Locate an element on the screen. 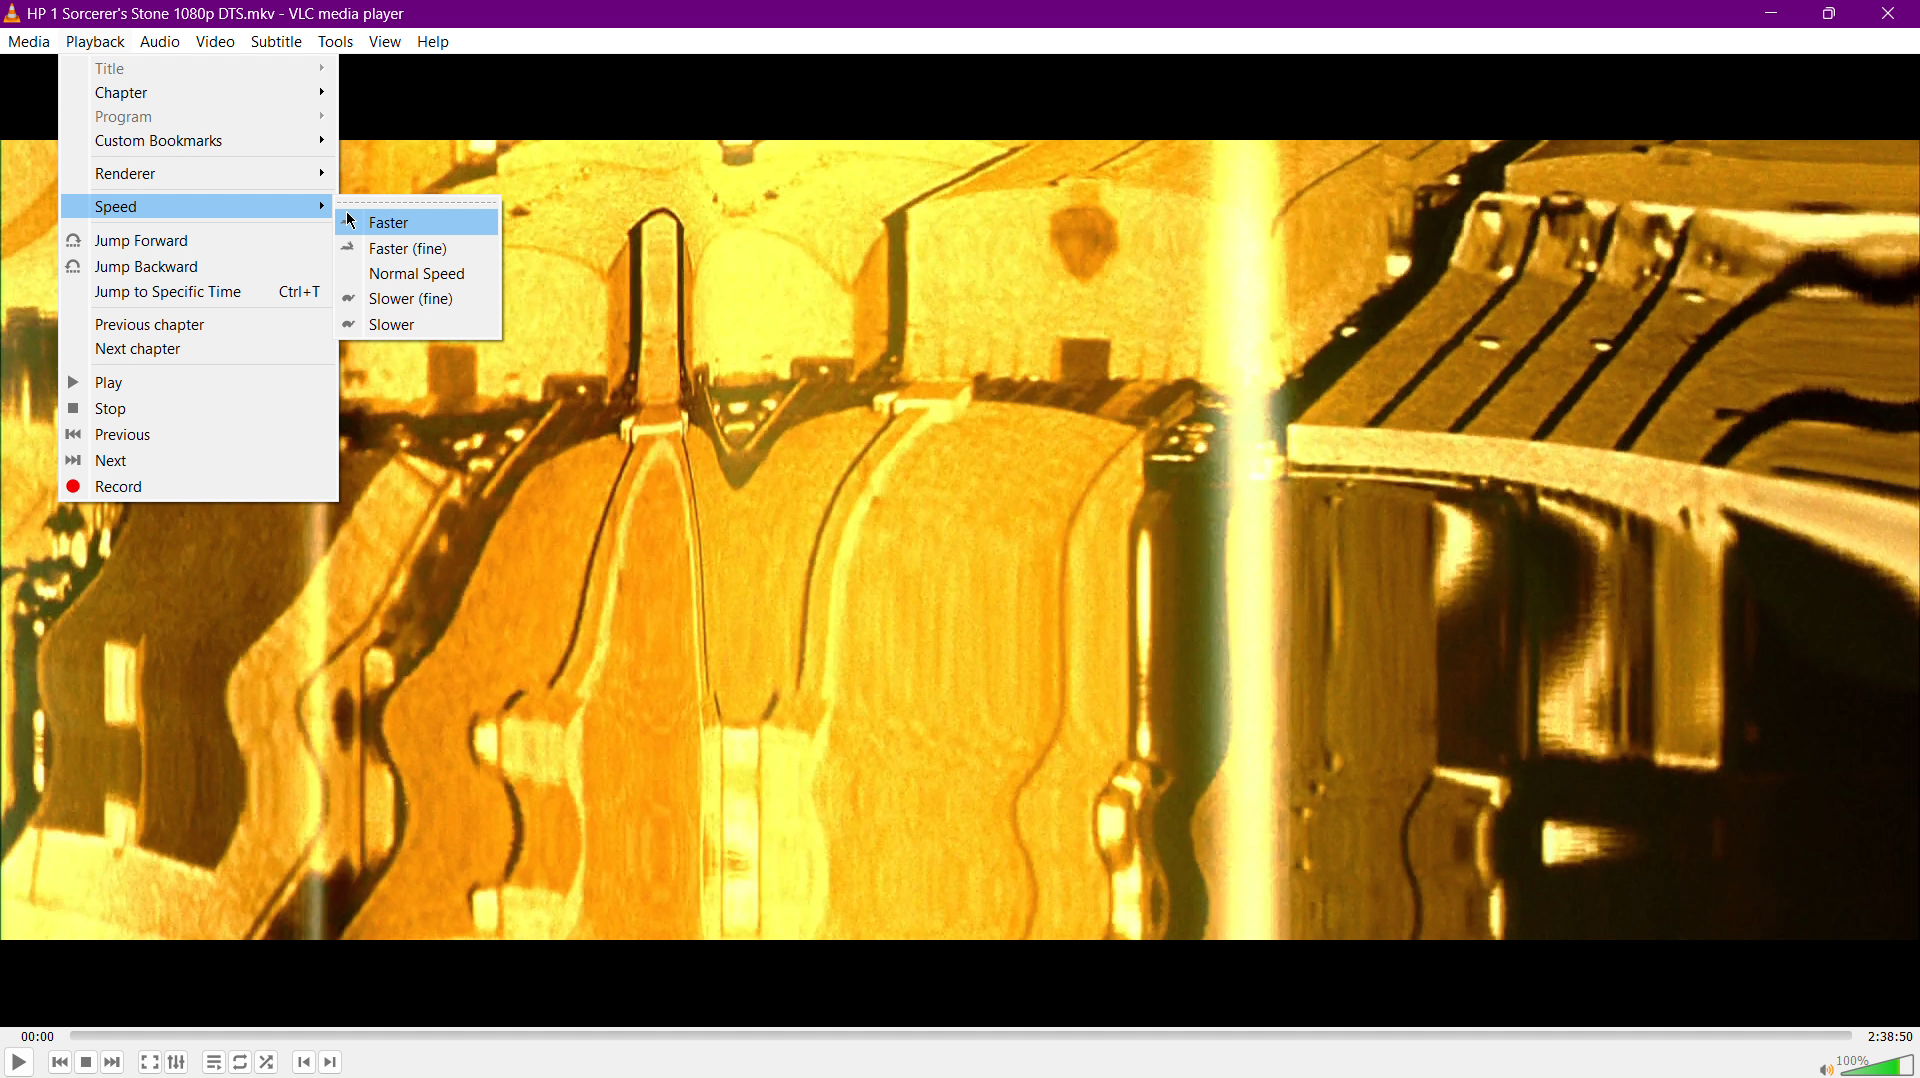 This screenshot has height=1078, width=1920. Playback is located at coordinates (95, 40).